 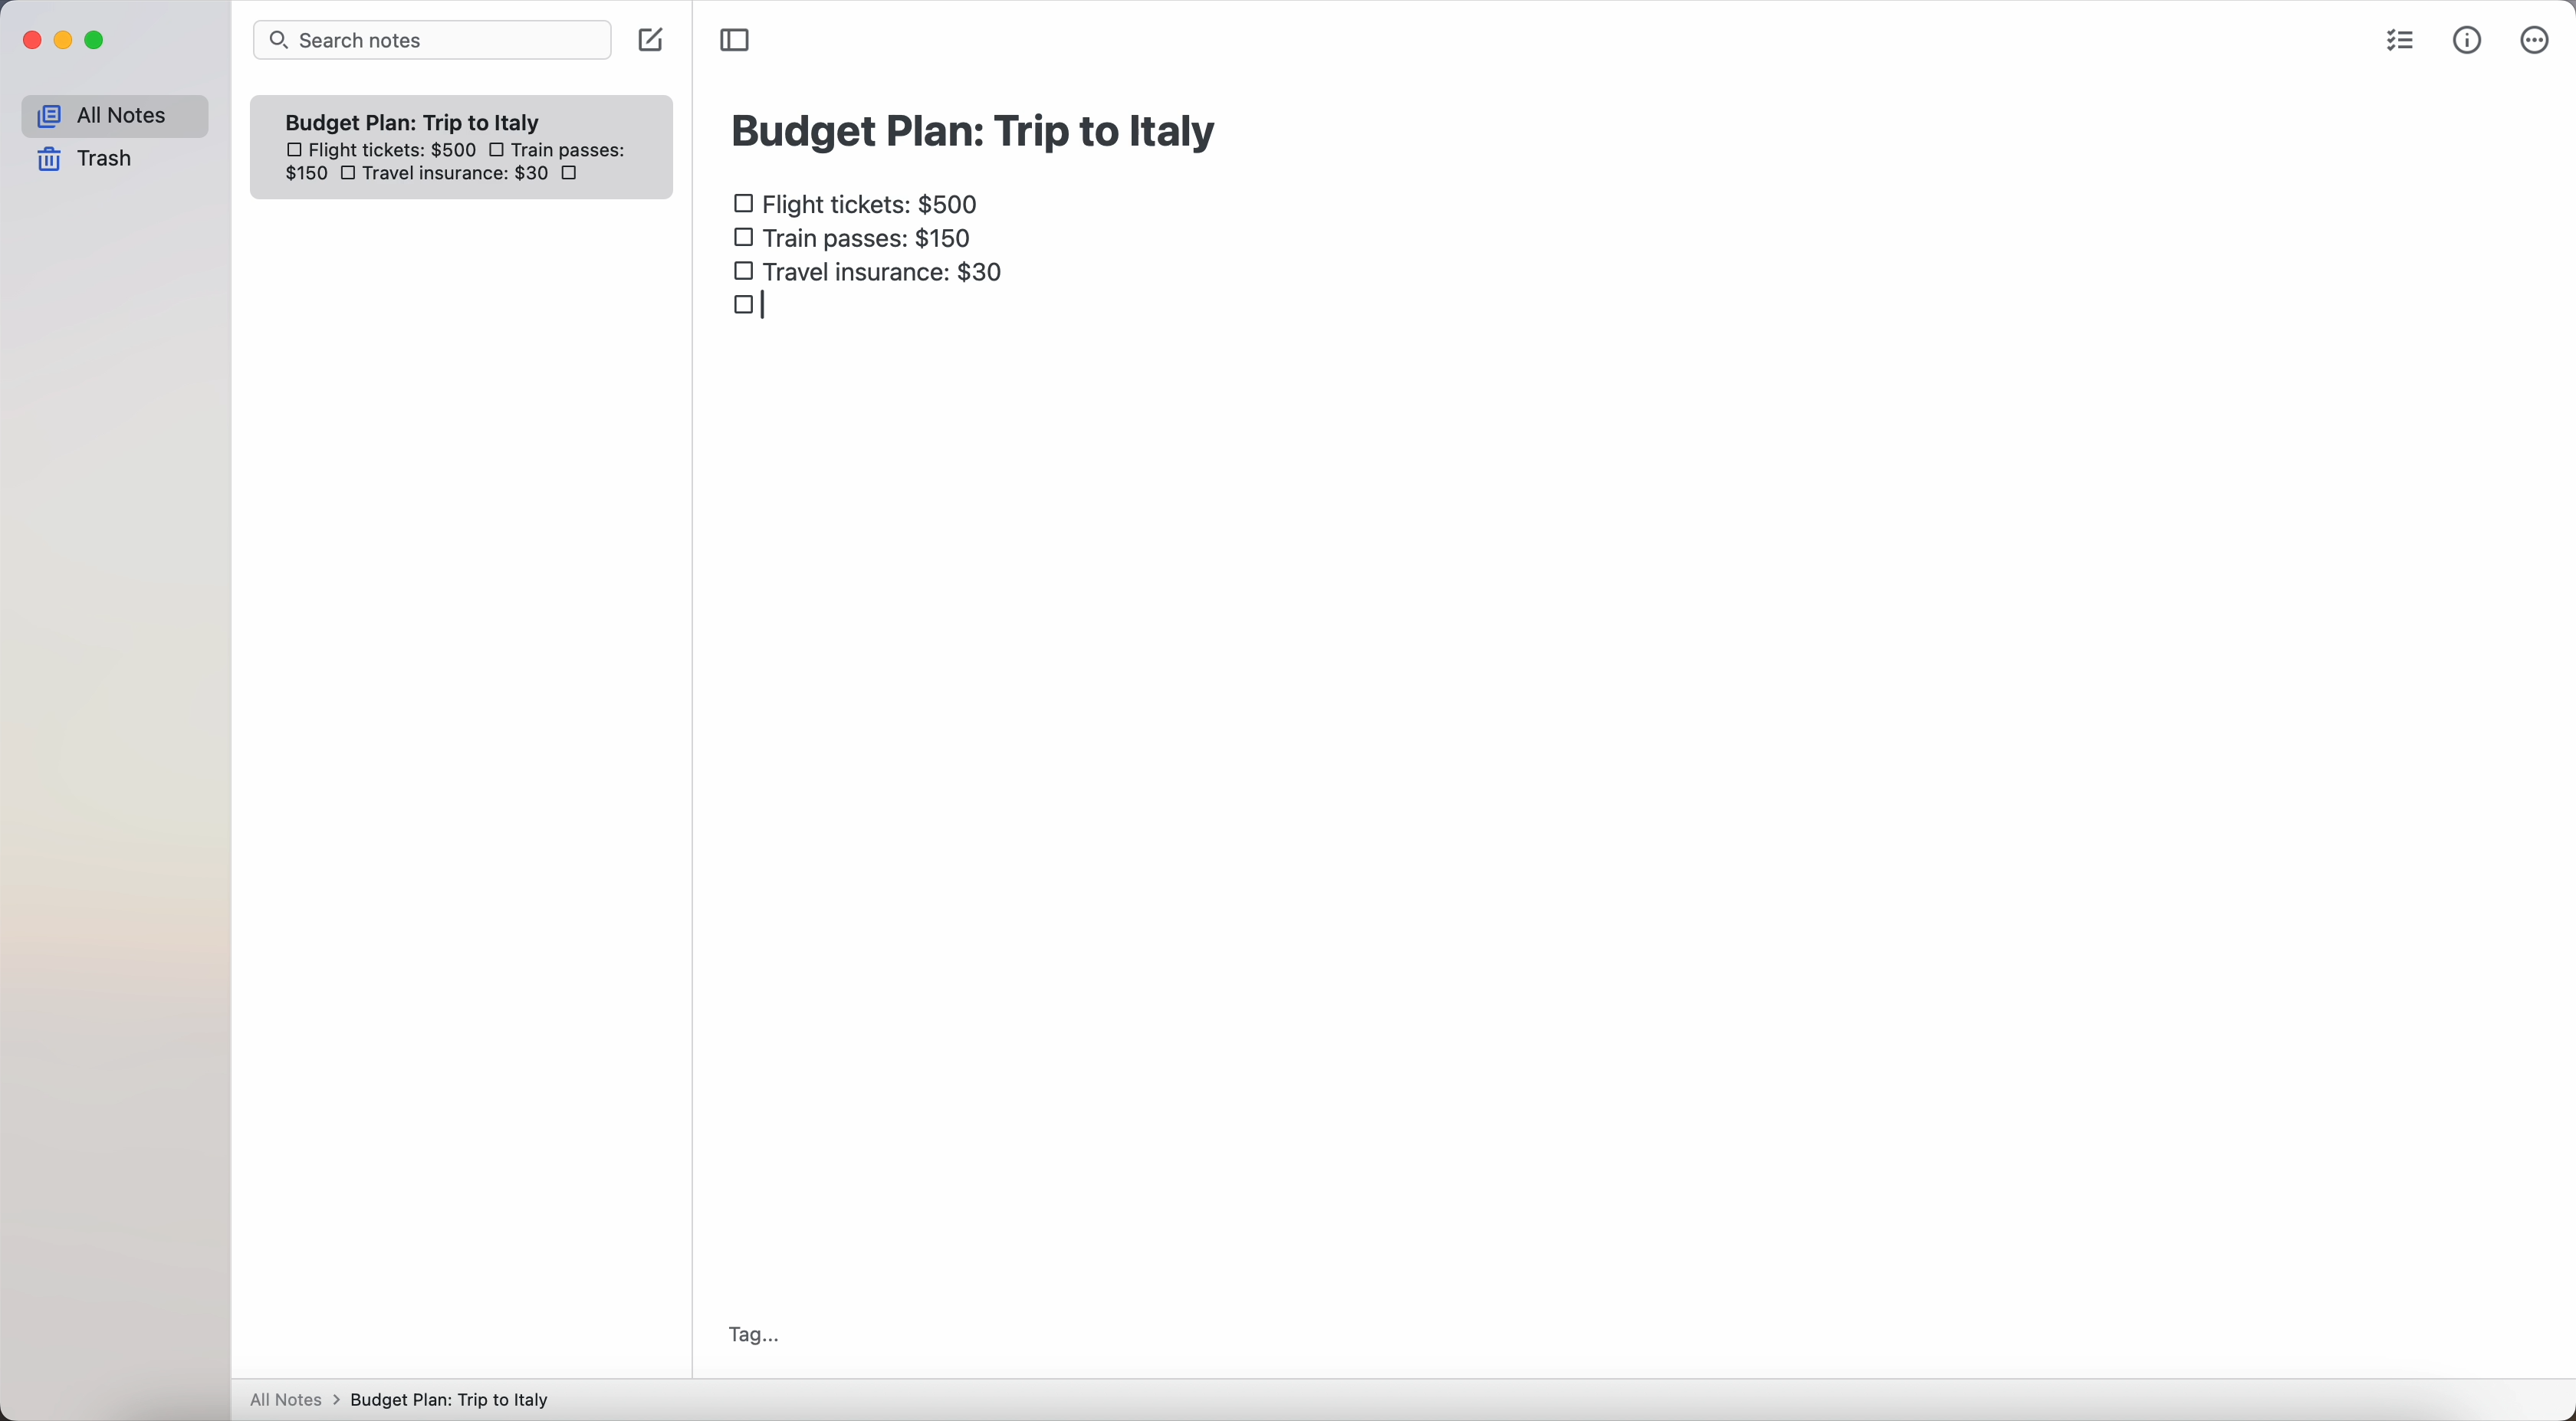 I want to click on minimize, so click(x=69, y=41).